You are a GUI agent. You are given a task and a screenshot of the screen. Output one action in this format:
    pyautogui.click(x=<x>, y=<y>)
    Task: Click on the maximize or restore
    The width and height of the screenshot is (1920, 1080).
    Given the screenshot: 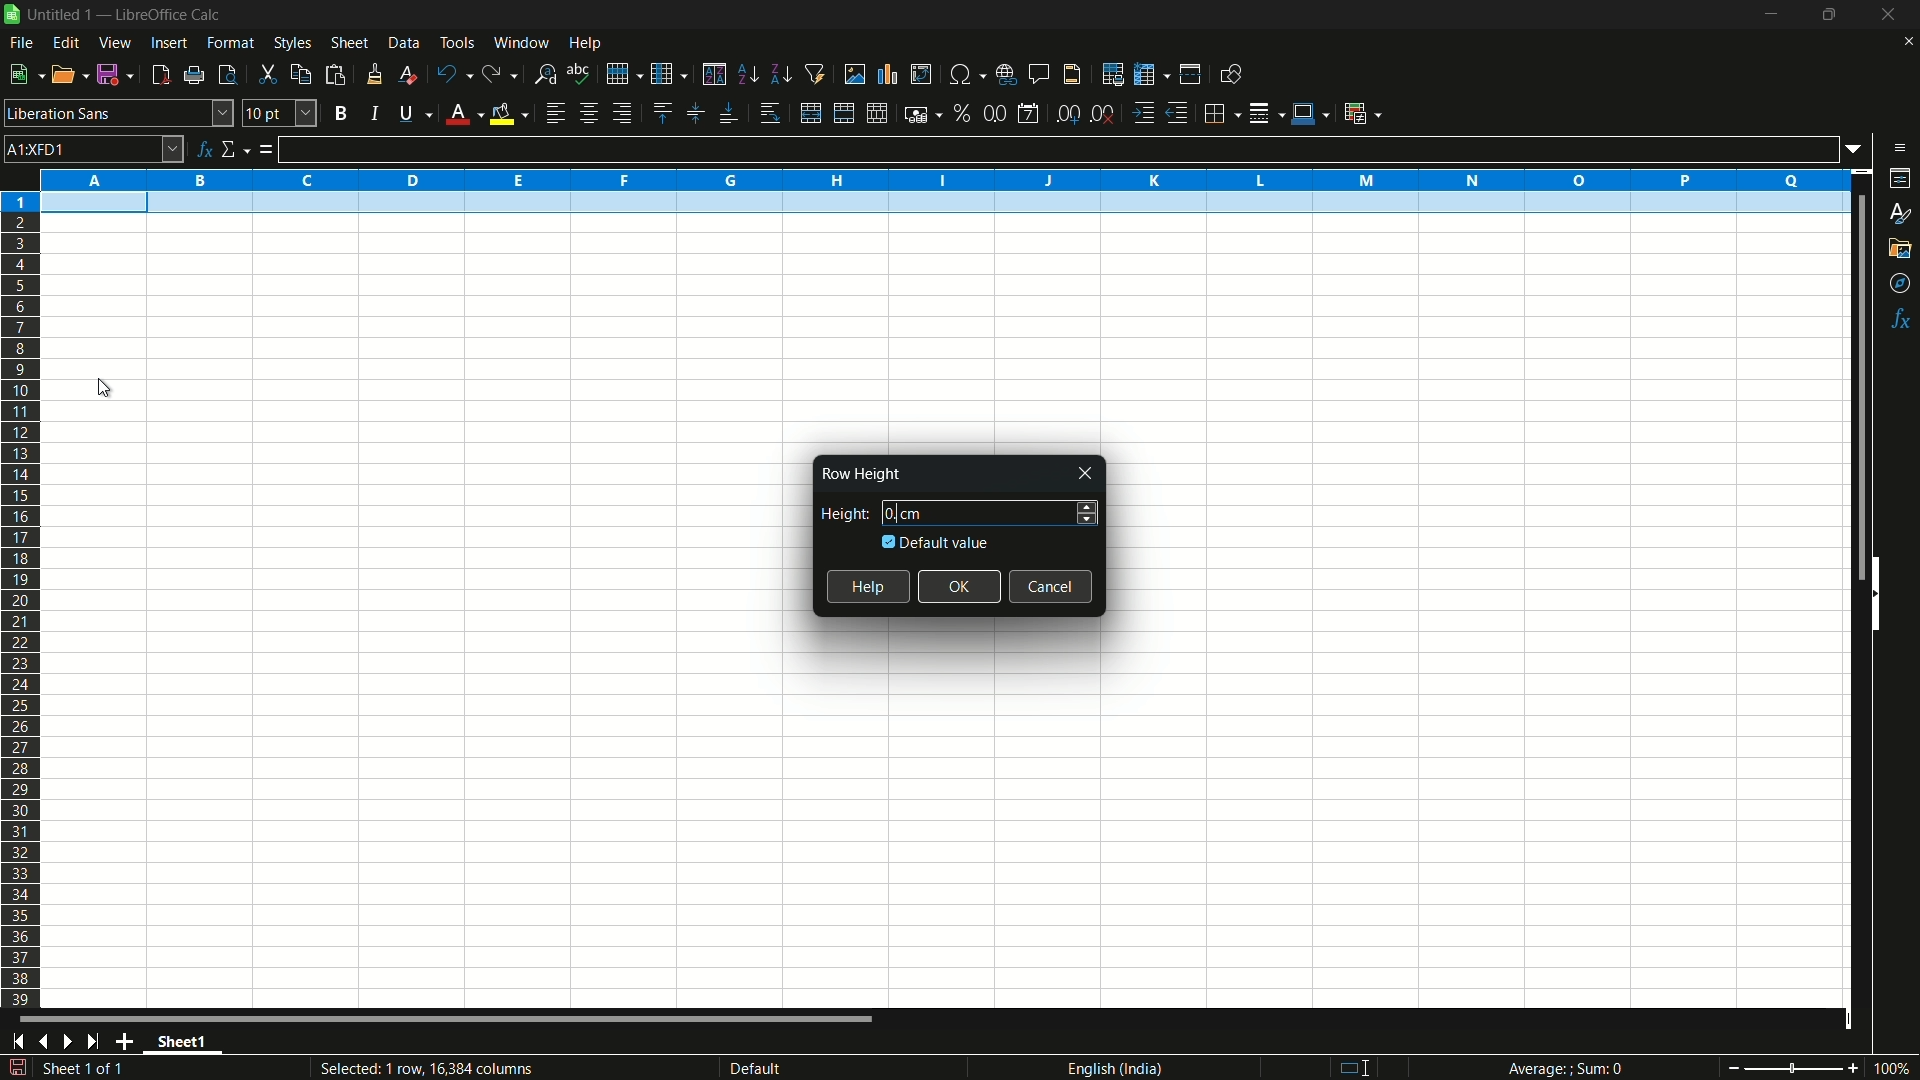 What is the action you would take?
    pyautogui.click(x=1829, y=15)
    